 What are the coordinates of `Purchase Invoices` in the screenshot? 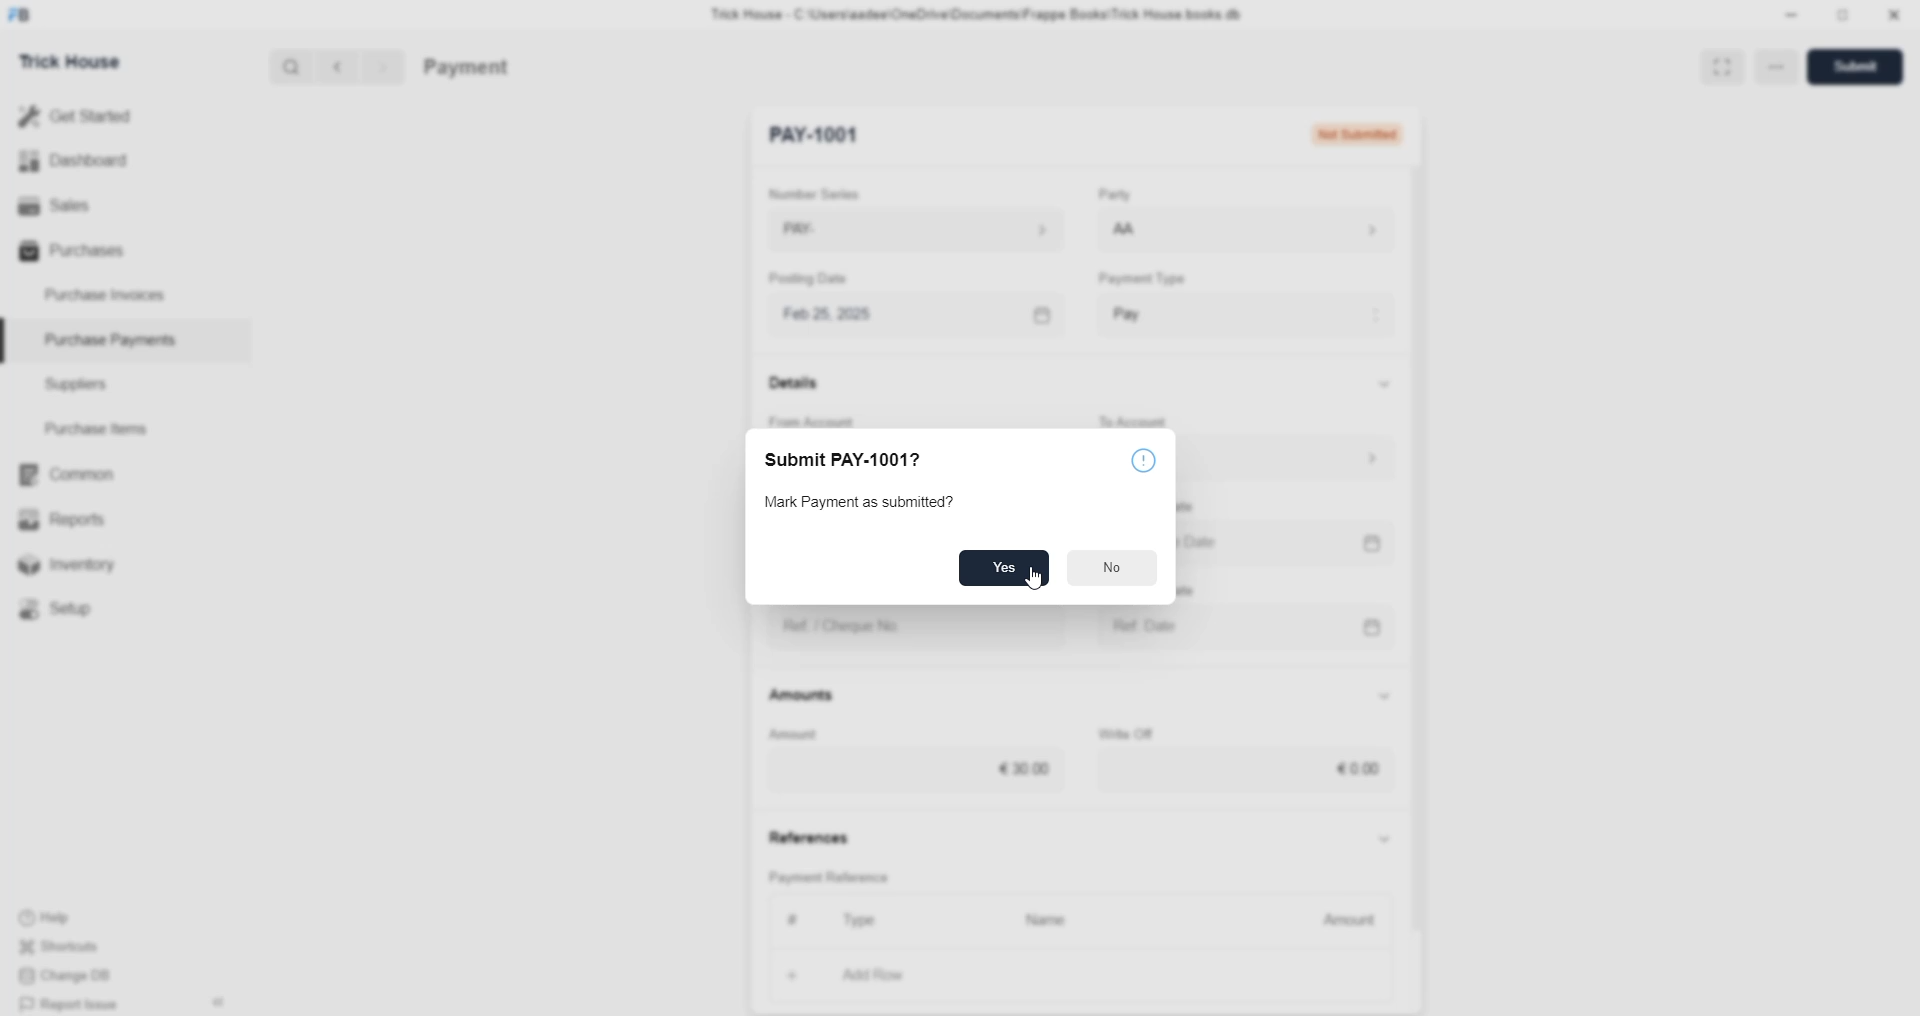 It's located at (108, 293).